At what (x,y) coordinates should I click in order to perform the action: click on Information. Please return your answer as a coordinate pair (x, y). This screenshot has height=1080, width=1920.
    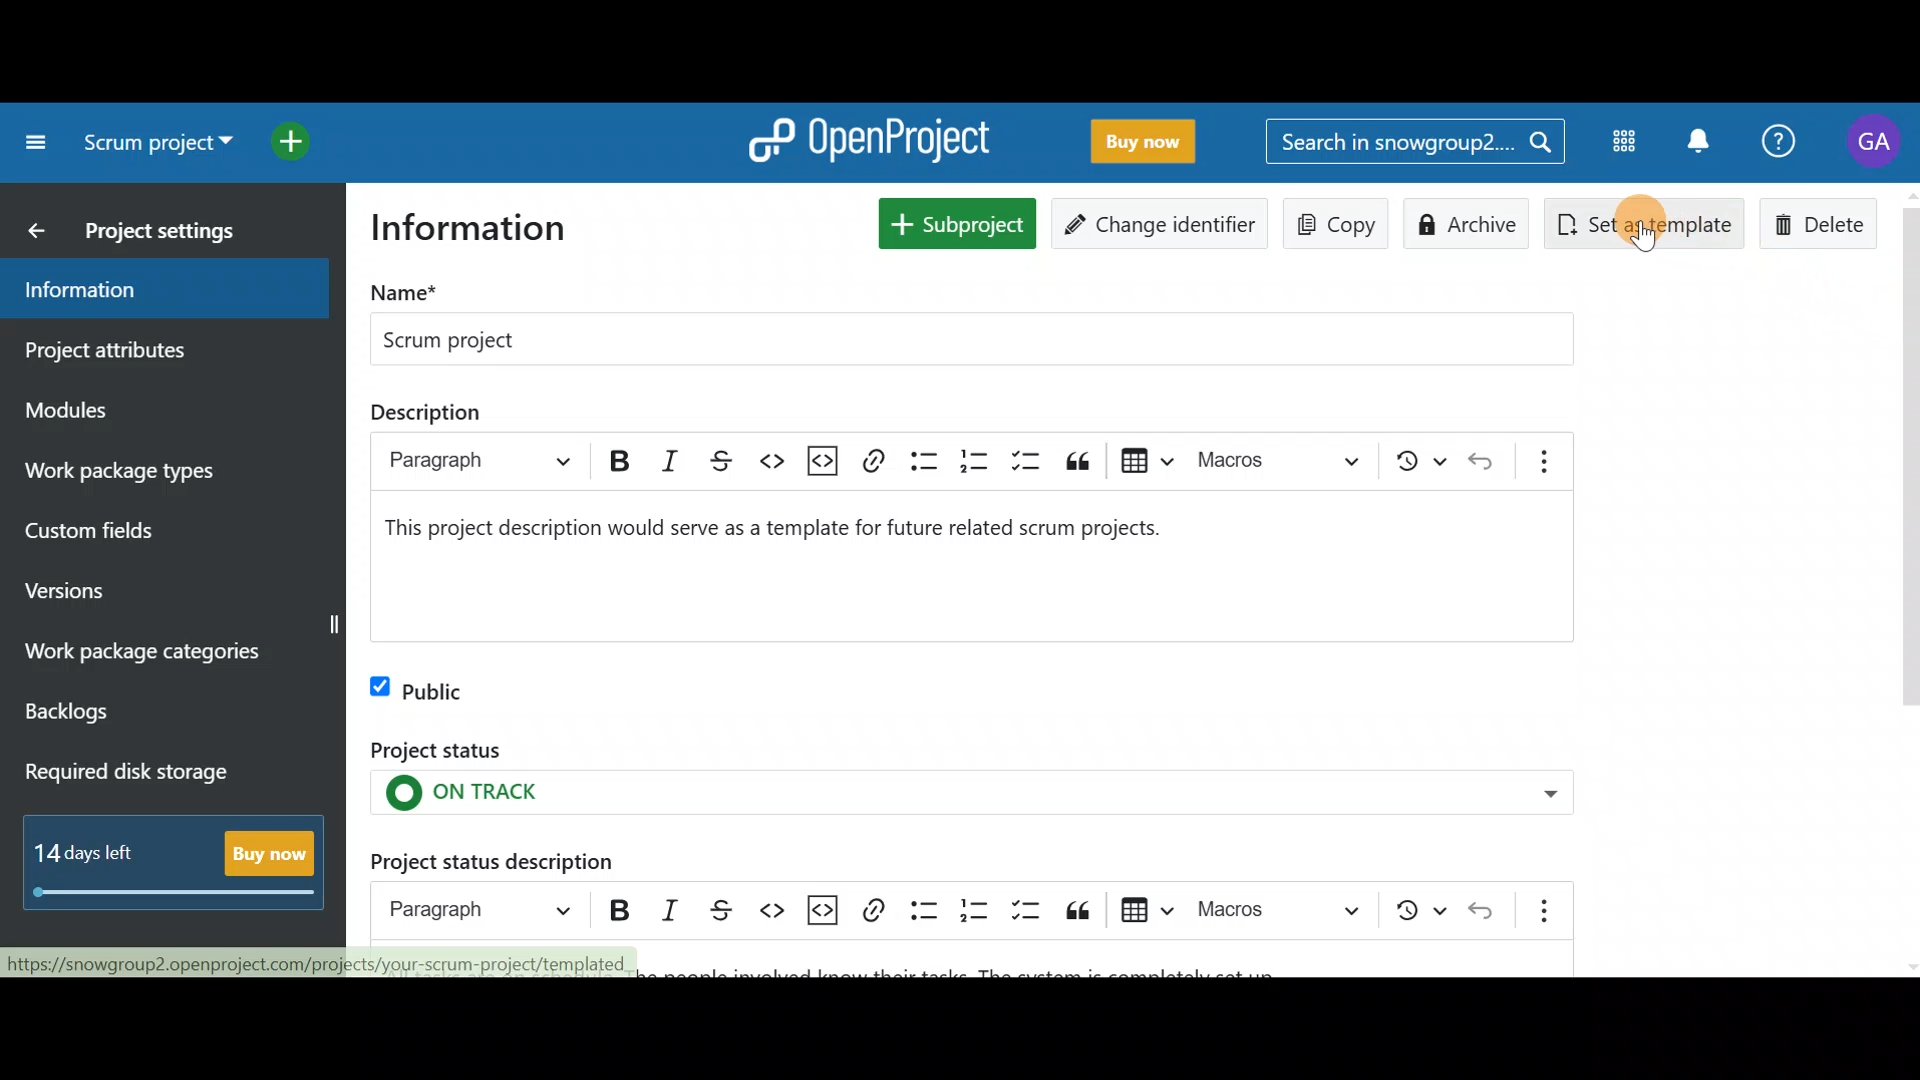
    Looking at the image, I should click on (155, 289).